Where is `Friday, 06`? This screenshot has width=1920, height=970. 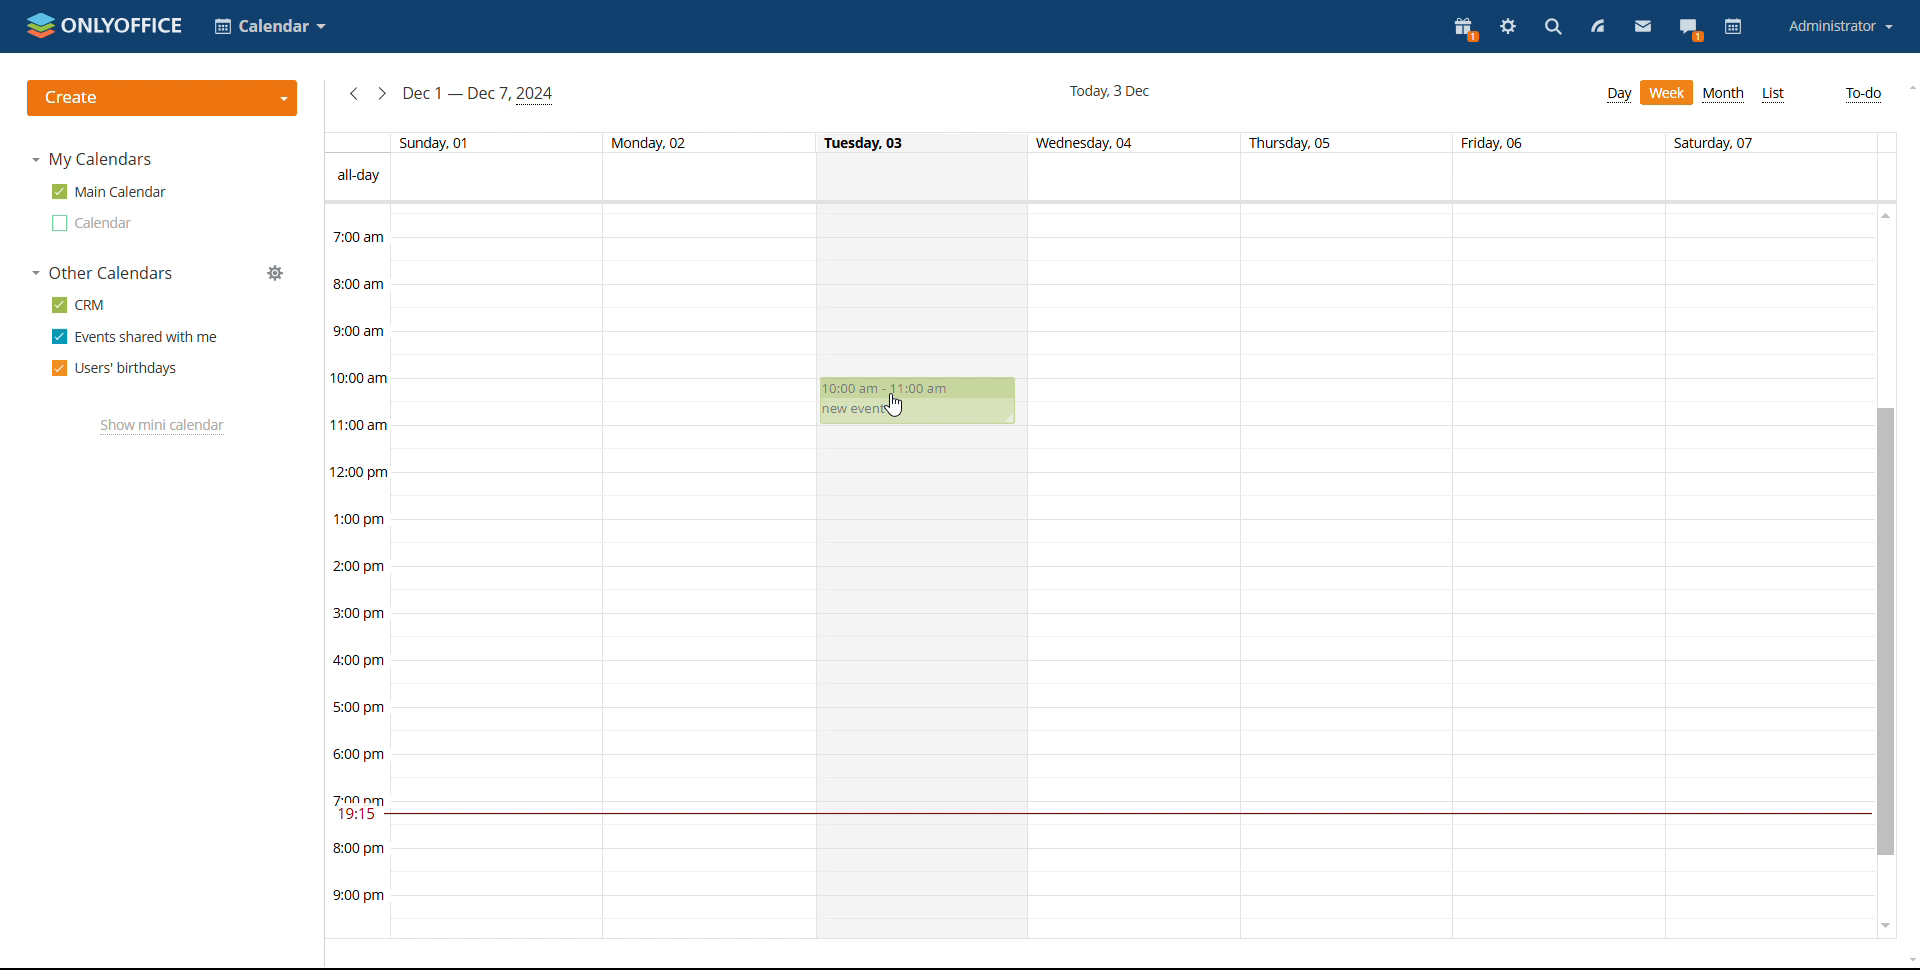
Friday, 06 is located at coordinates (1496, 142).